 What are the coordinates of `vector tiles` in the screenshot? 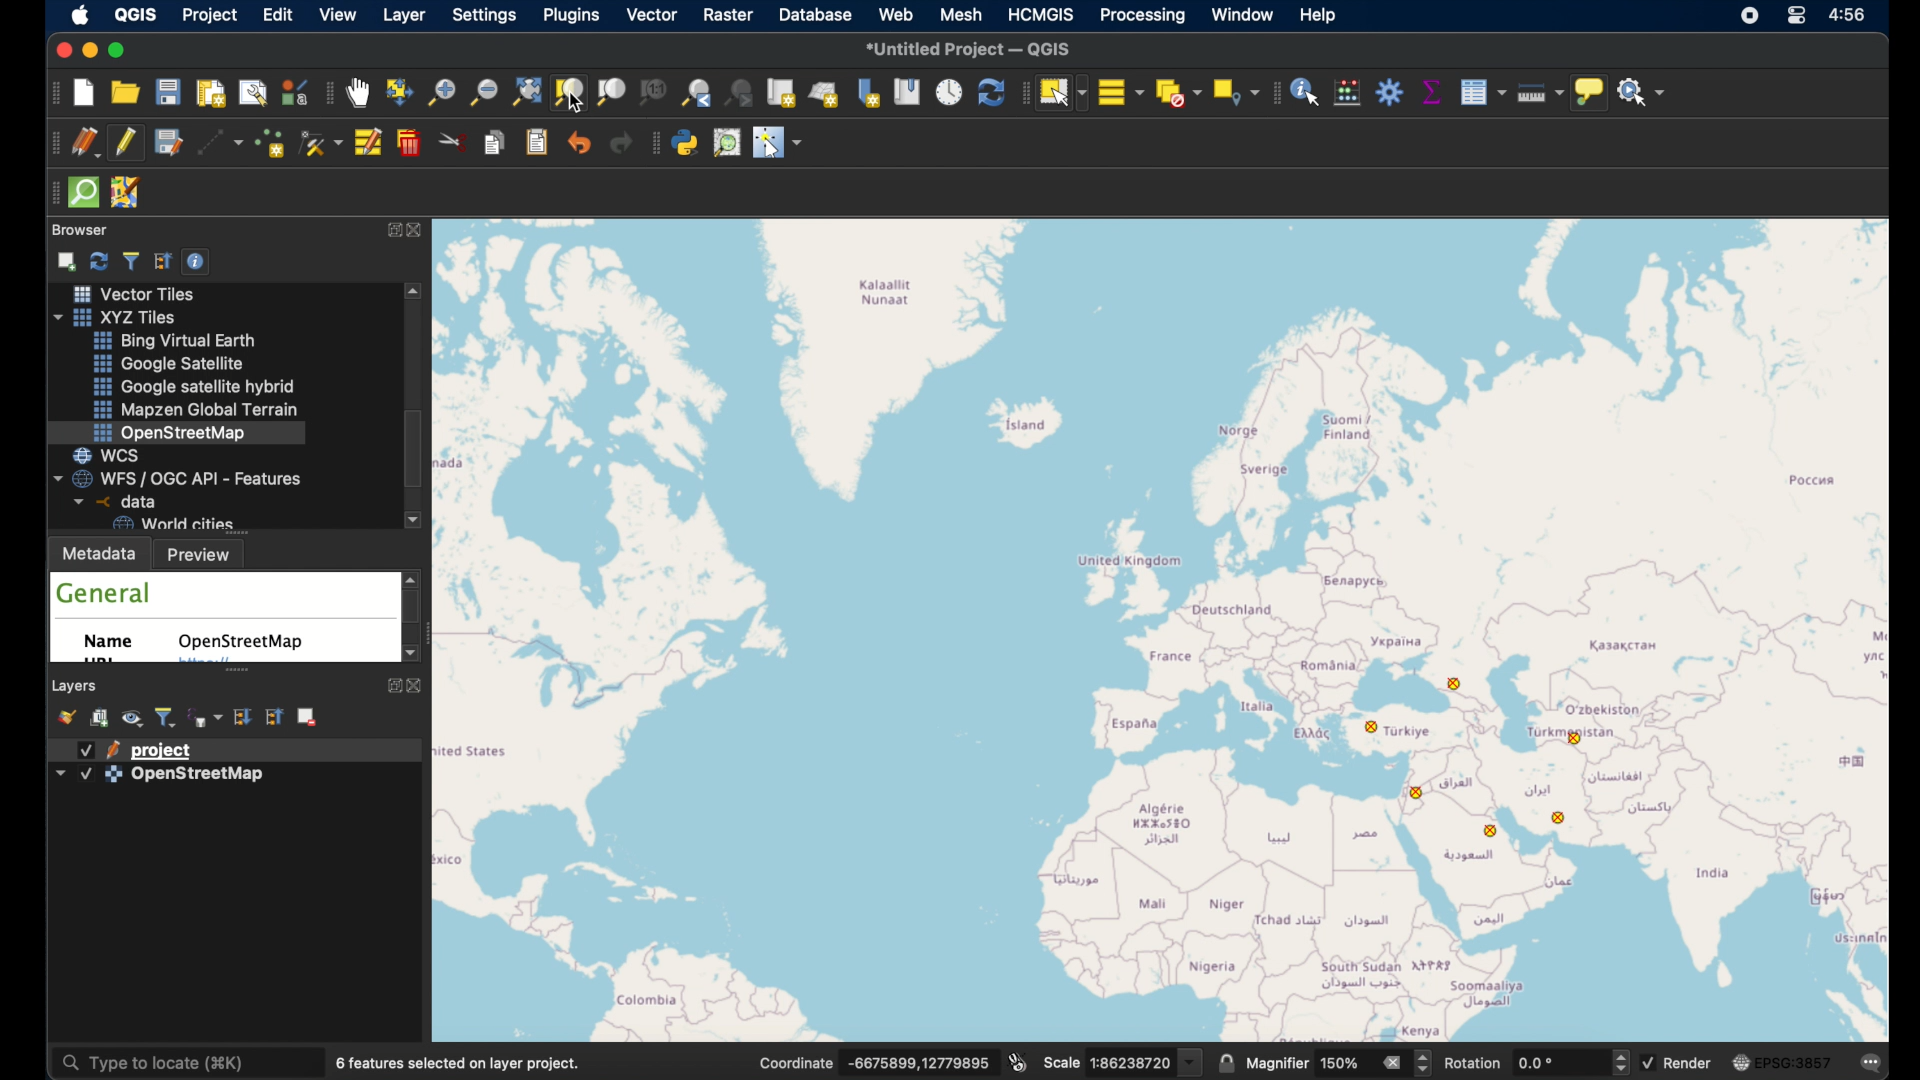 It's located at (131, 293).